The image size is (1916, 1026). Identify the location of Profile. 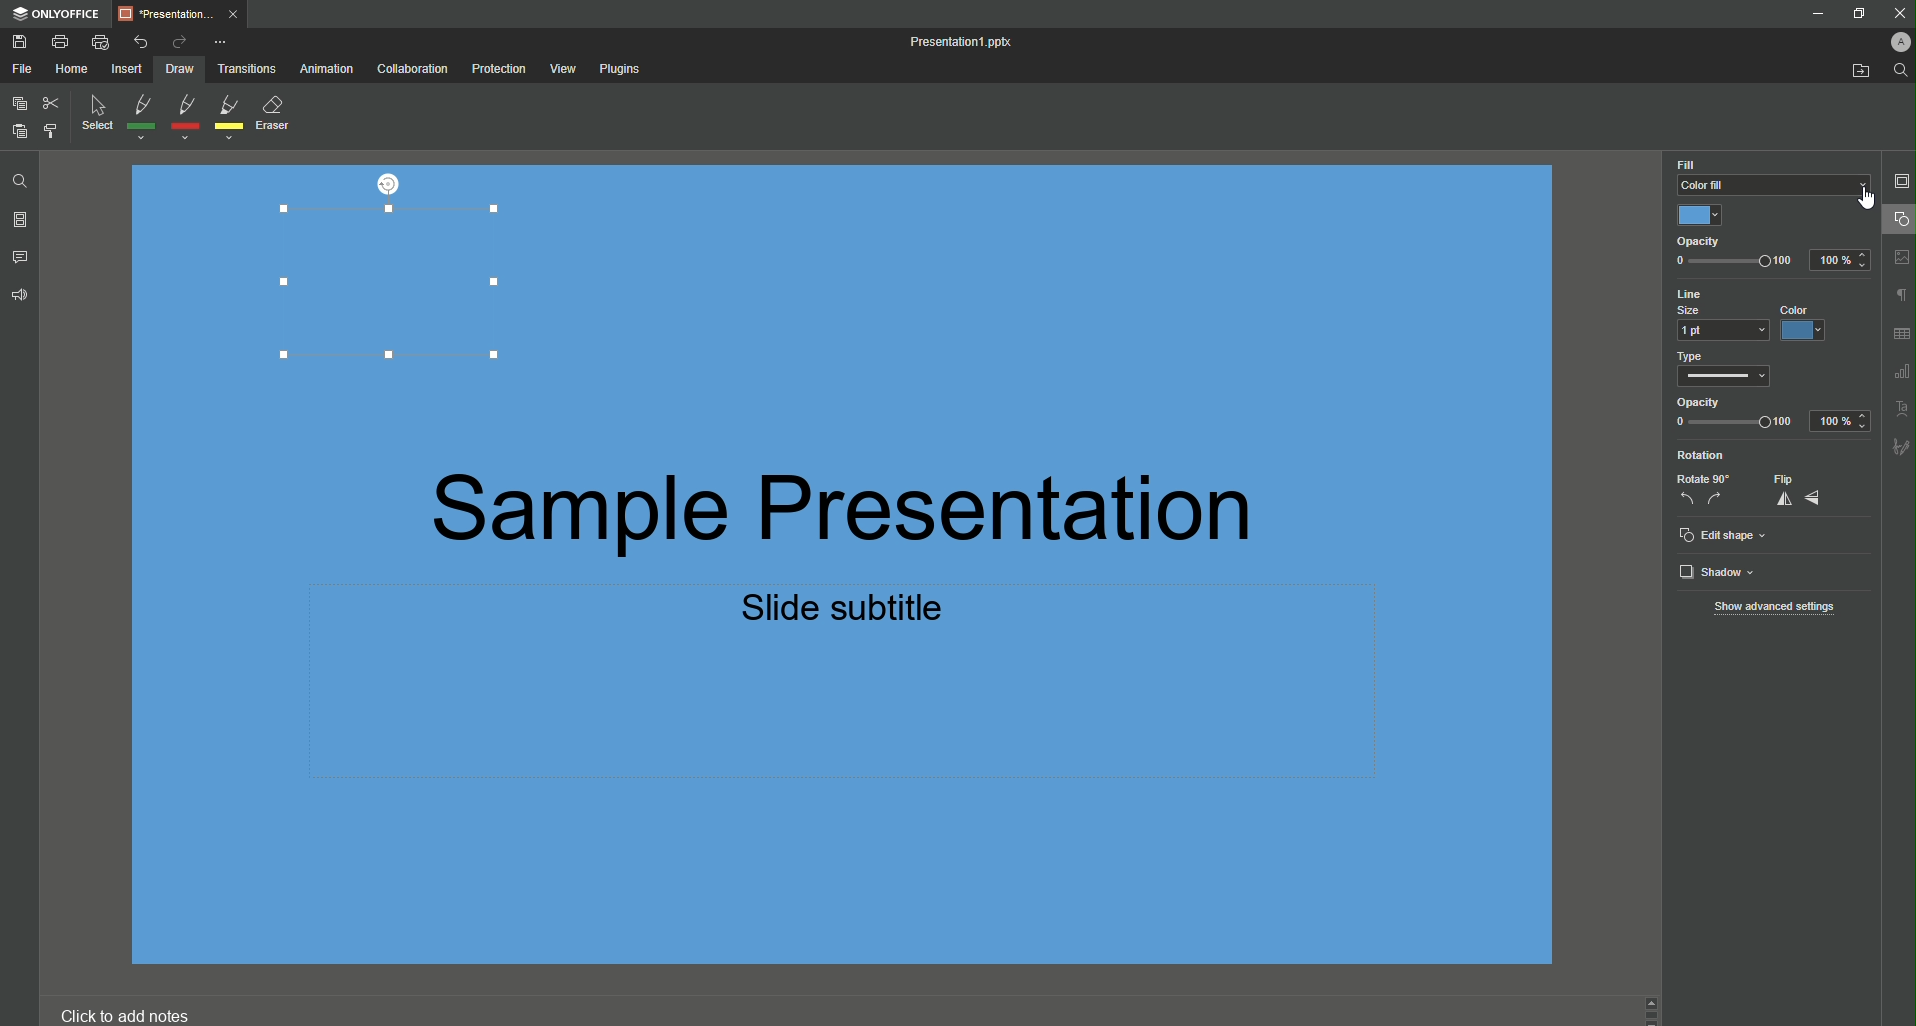
(1899, 42).